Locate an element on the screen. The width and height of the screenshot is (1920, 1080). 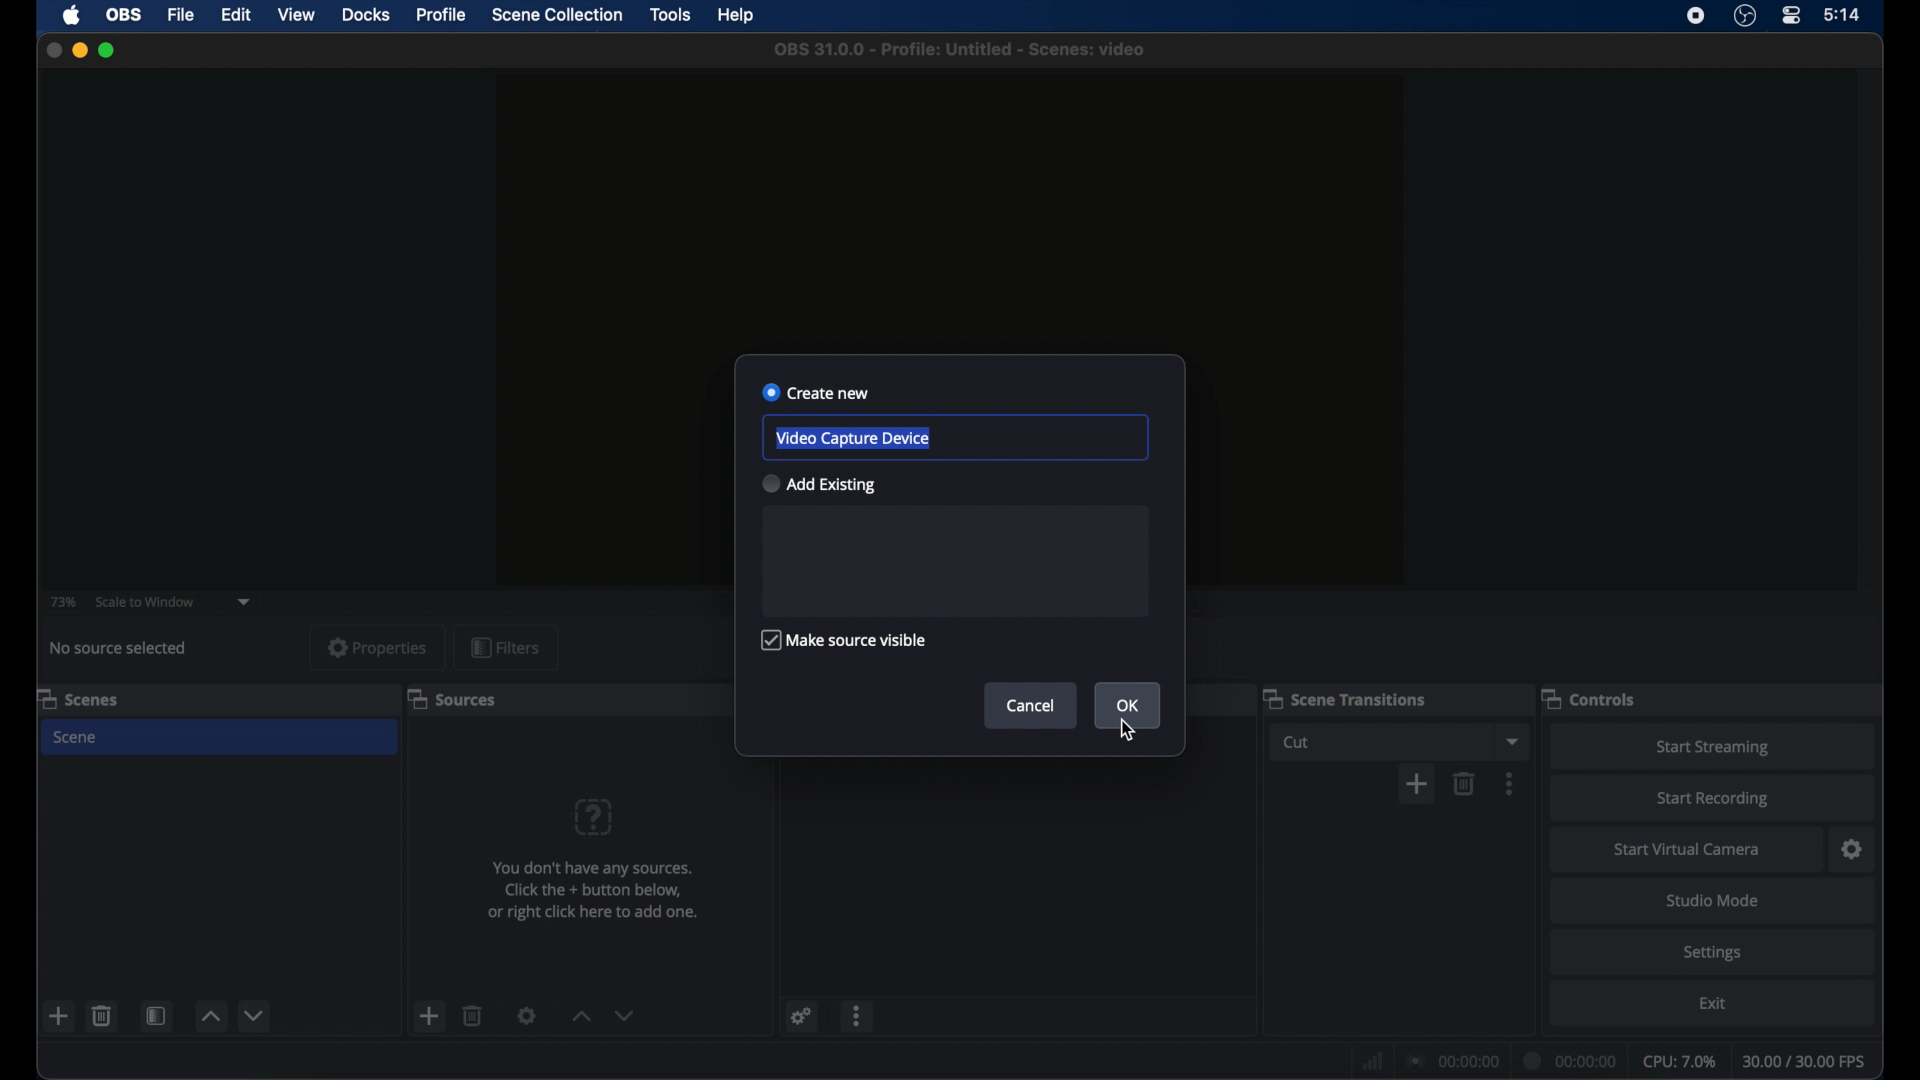
scenes is located at coordinates (77, 698).